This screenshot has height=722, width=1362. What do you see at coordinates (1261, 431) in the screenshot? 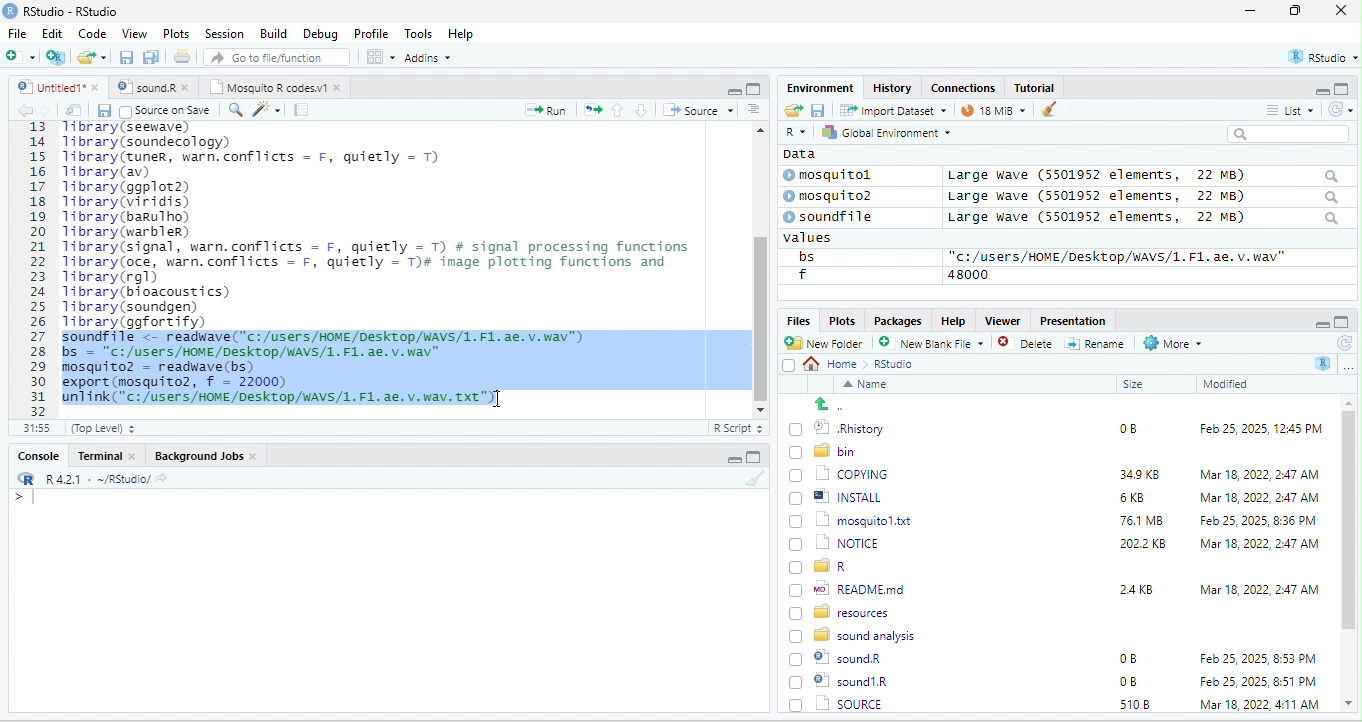
I see `Feb 25, 2025, 12:45 PM` at bounding box center [1261, 431].